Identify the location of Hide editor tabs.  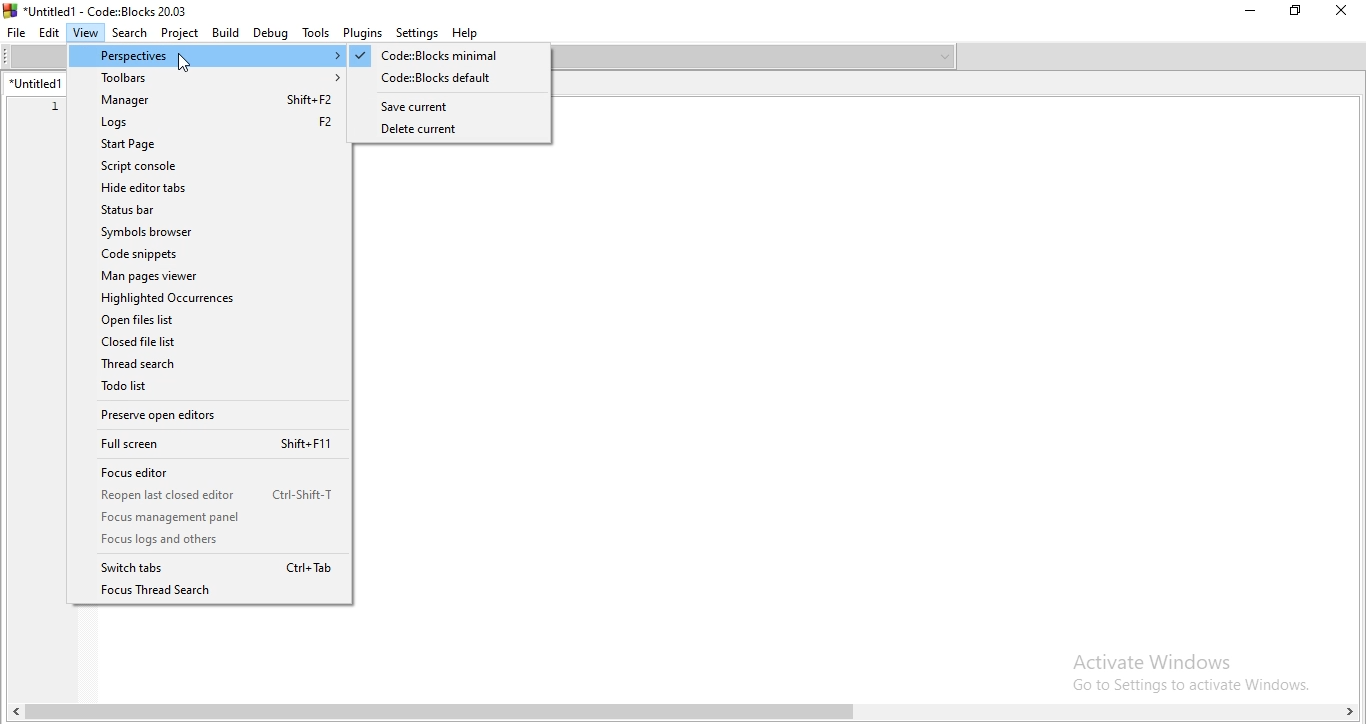
(209, 187).